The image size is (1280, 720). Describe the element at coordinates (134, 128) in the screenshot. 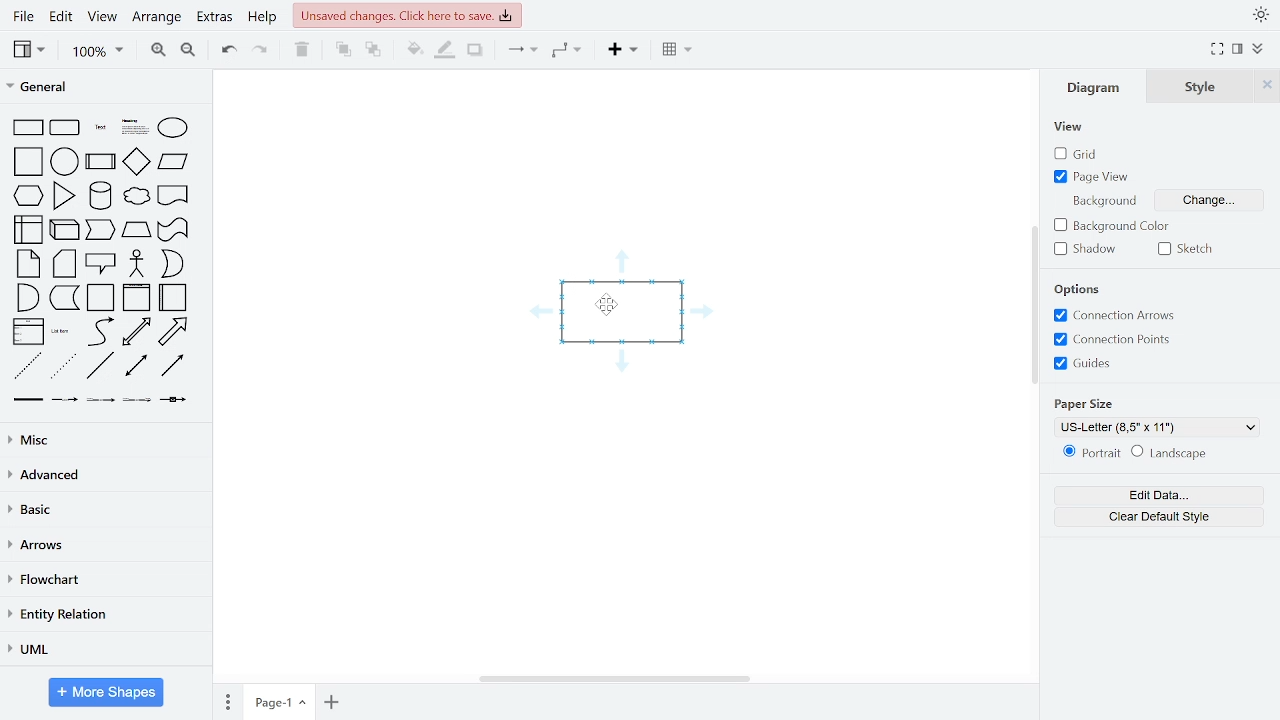

I see `headline` at that location.